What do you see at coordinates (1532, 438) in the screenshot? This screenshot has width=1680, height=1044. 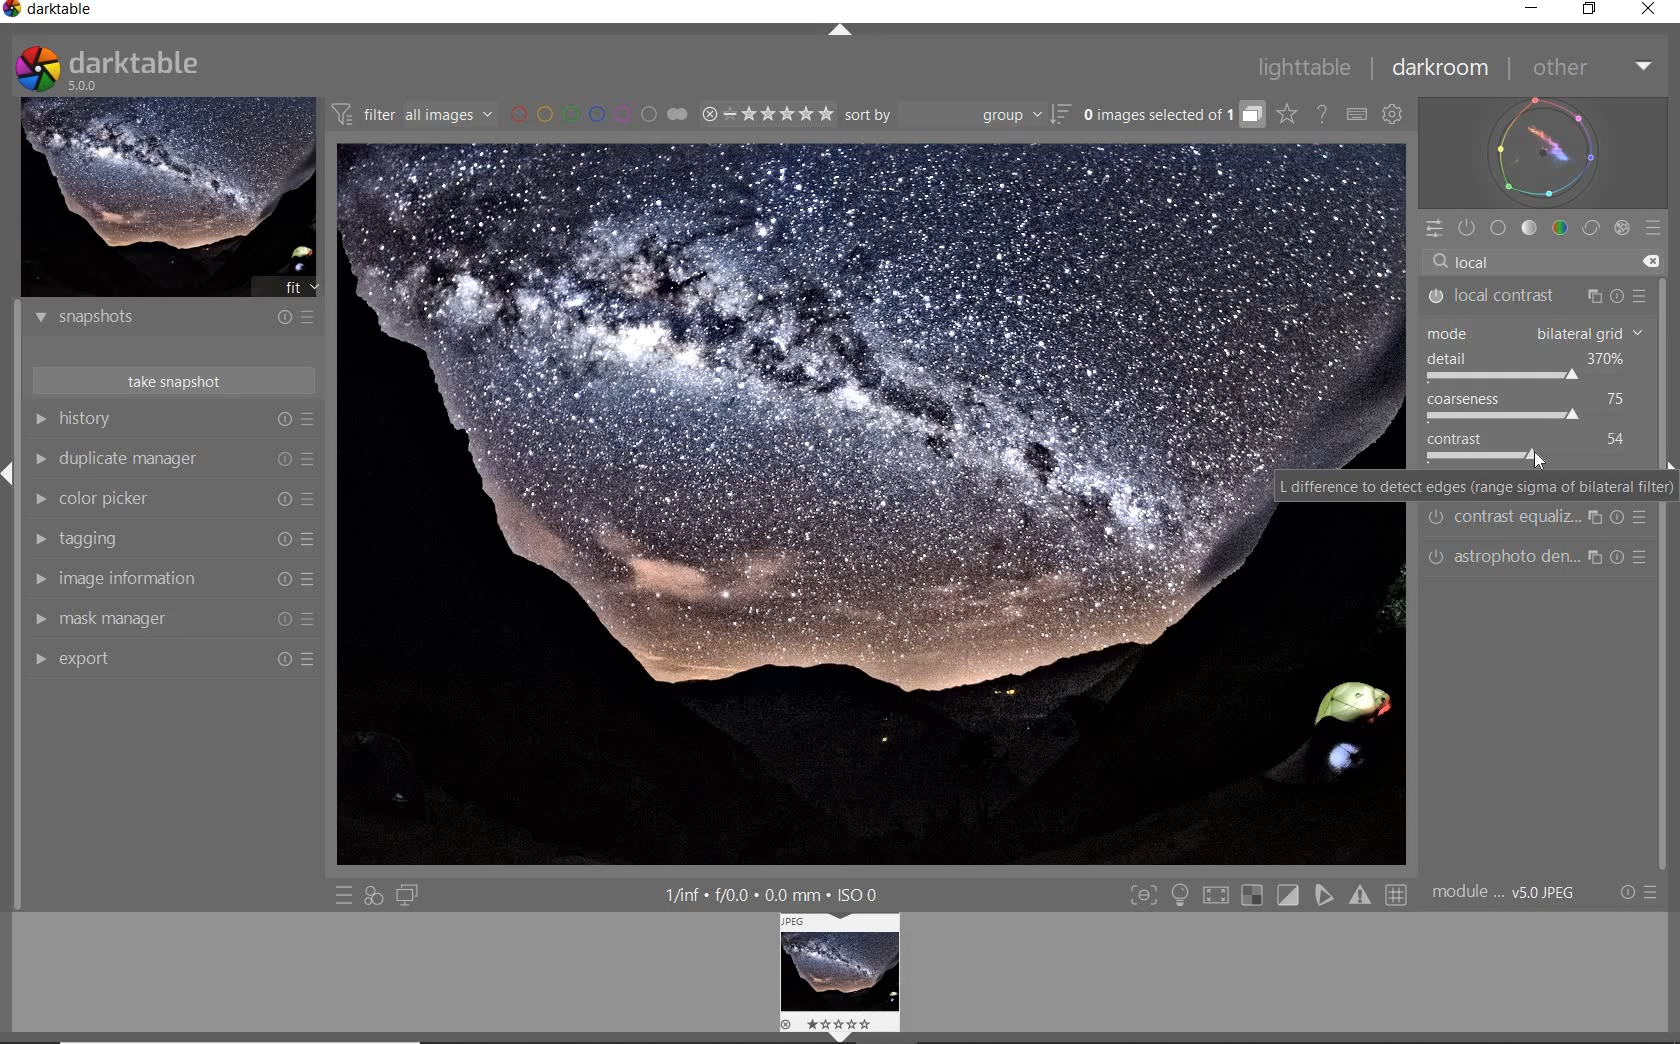 I see `contrast: 20` at bounding box center [1532, 438].